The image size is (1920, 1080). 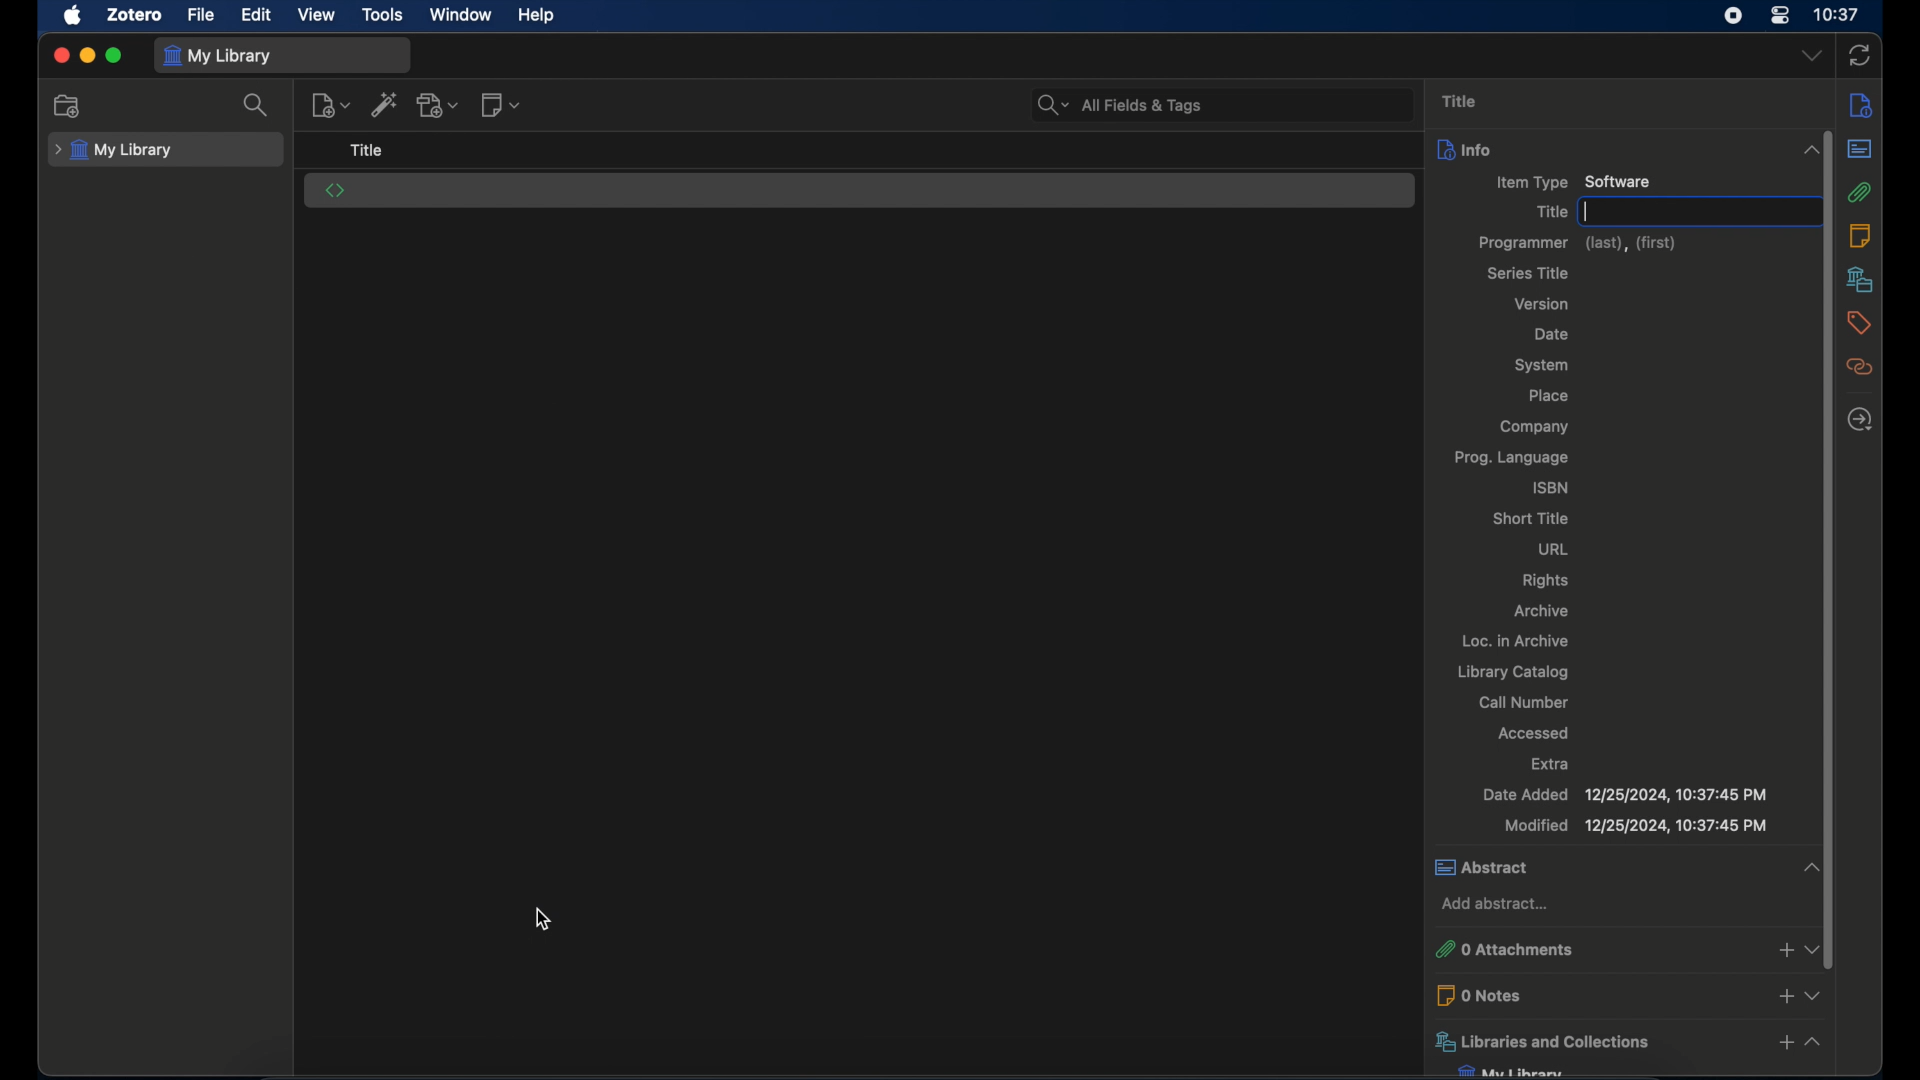 What do you see at coordinates (502, 104) in the screenshot?
I see `new note` at bounding box center [502, 104].